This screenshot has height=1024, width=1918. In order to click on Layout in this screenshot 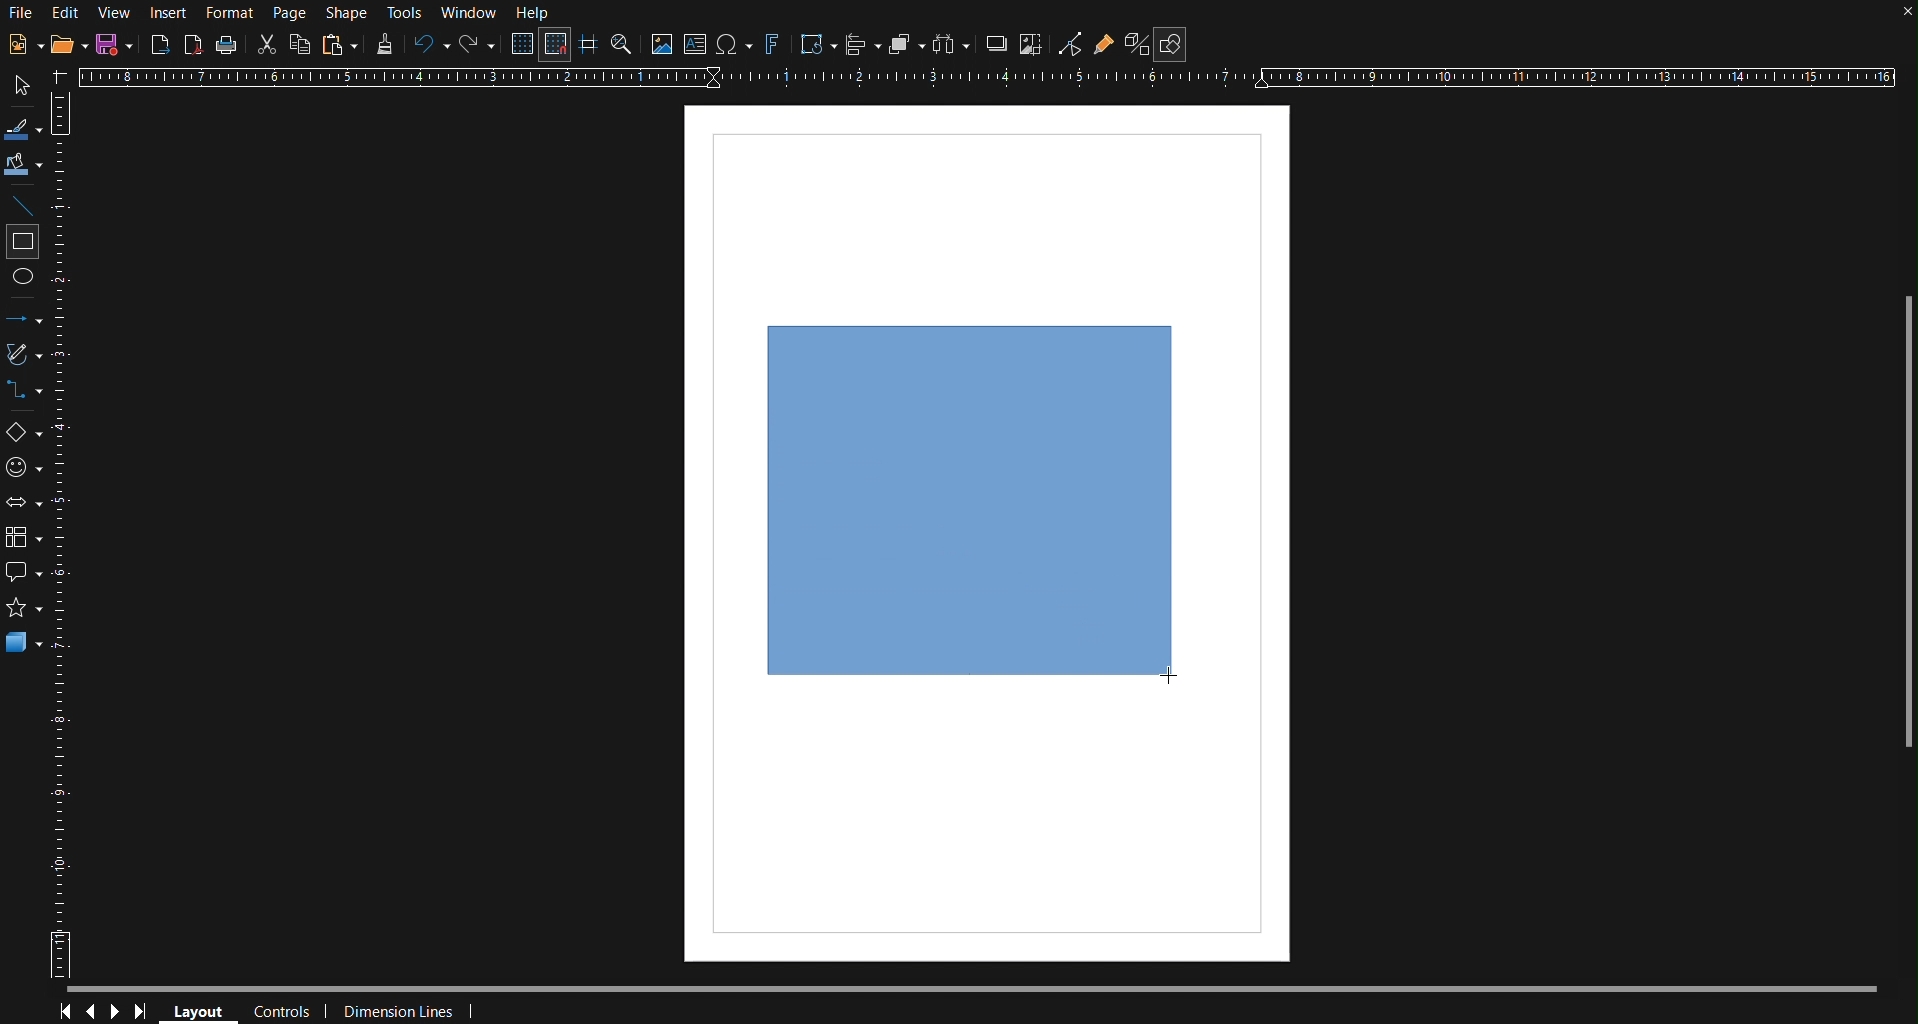, I will do `click(196, 1010)`.